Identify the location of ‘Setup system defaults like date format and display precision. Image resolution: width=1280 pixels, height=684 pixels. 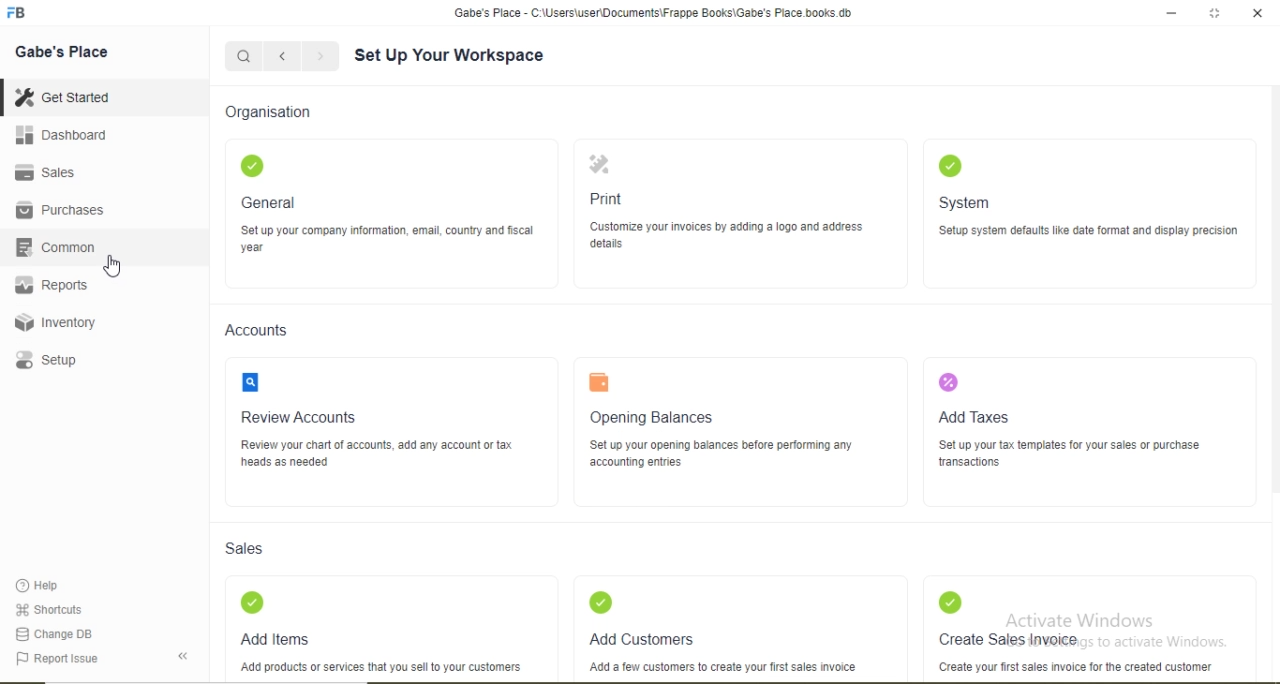
(1089, 233).